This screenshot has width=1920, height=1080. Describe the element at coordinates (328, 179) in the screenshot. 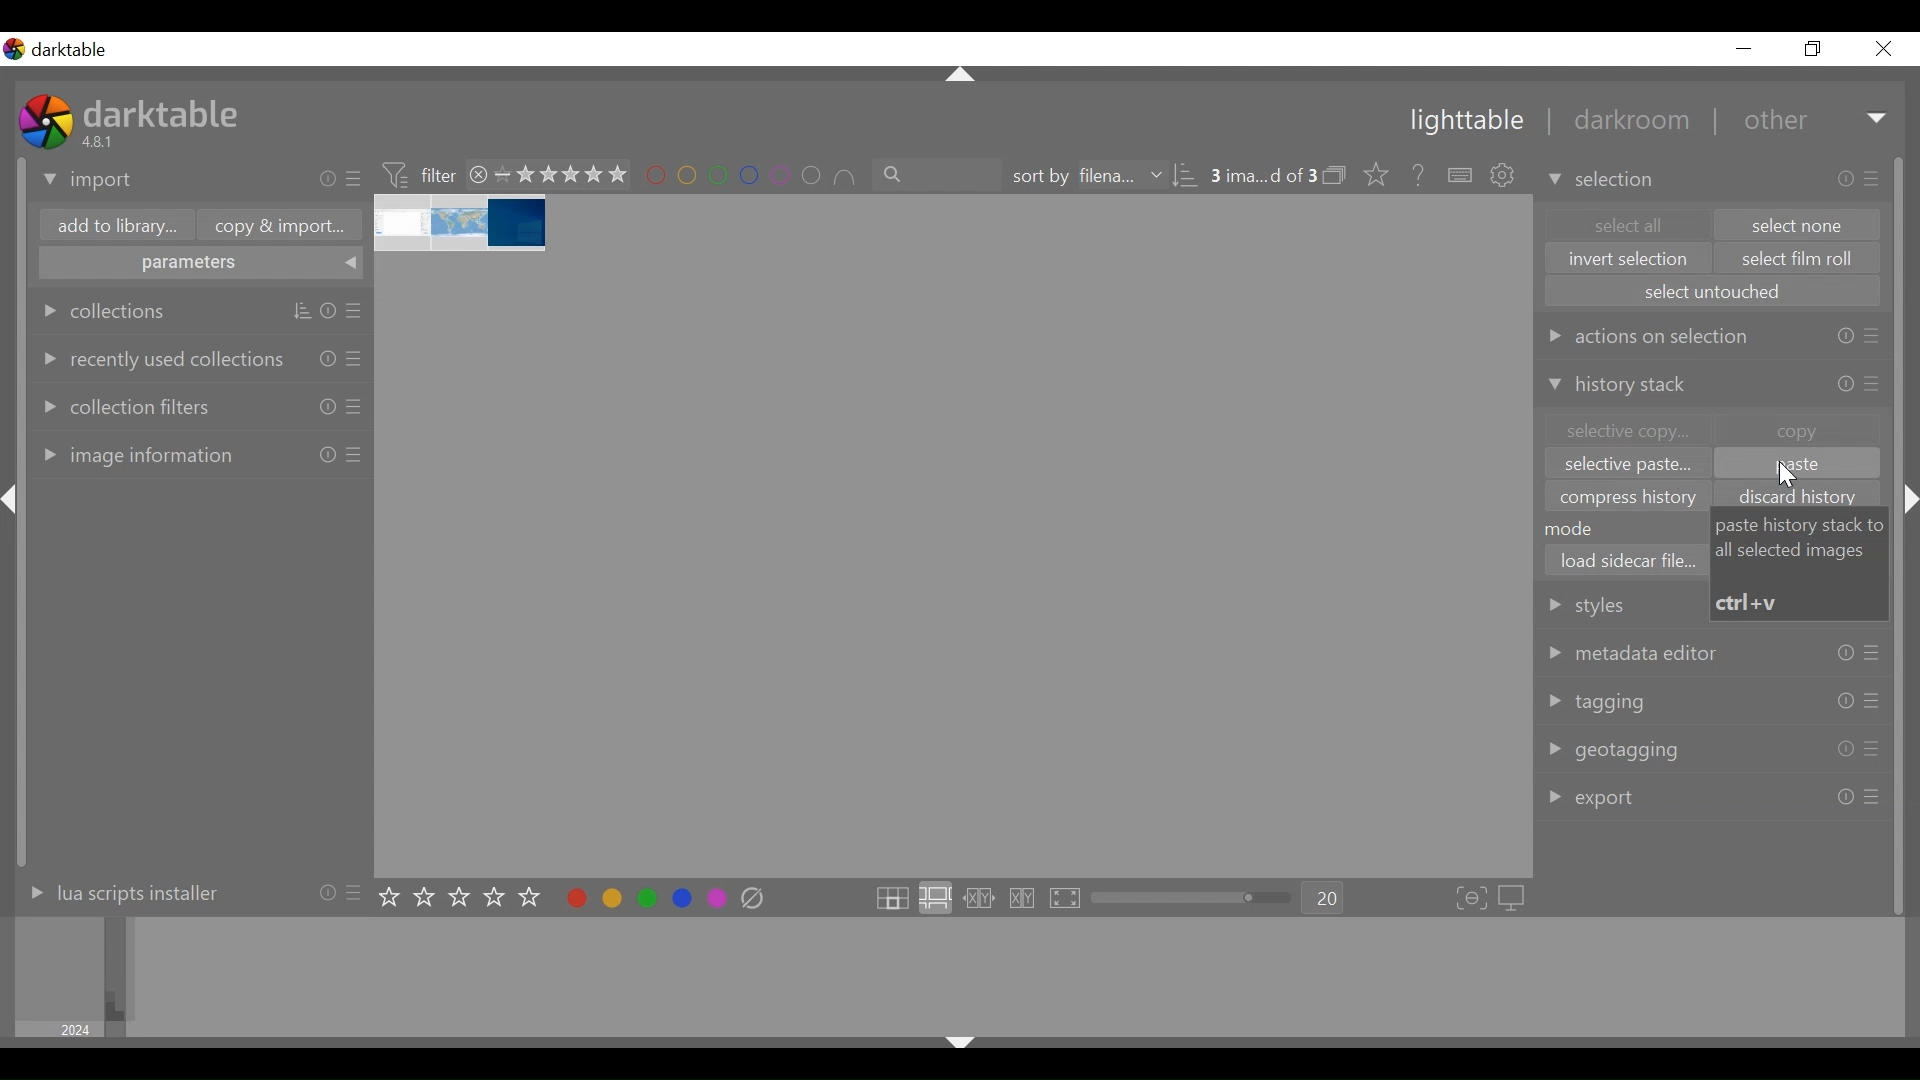

I see `info` at that location.